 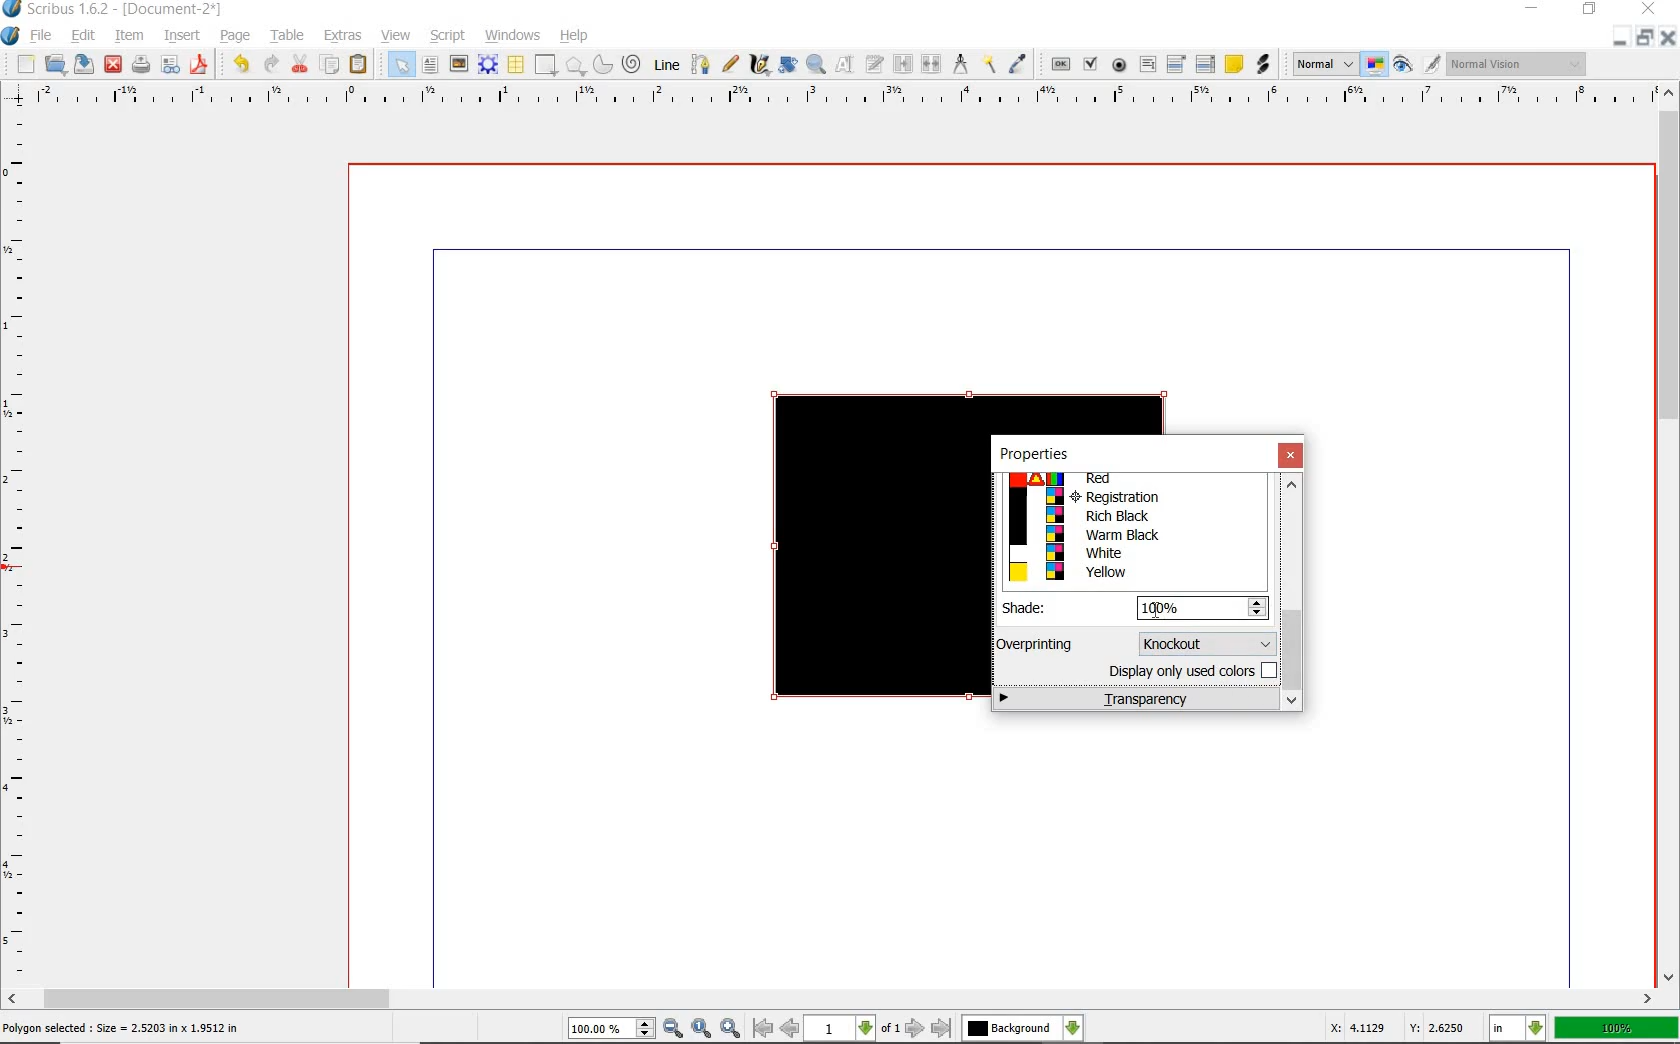 What do you see at coordinates (843, 65) in the screenshot?
I see `edit content of frame` at bounding box center [843, 65].